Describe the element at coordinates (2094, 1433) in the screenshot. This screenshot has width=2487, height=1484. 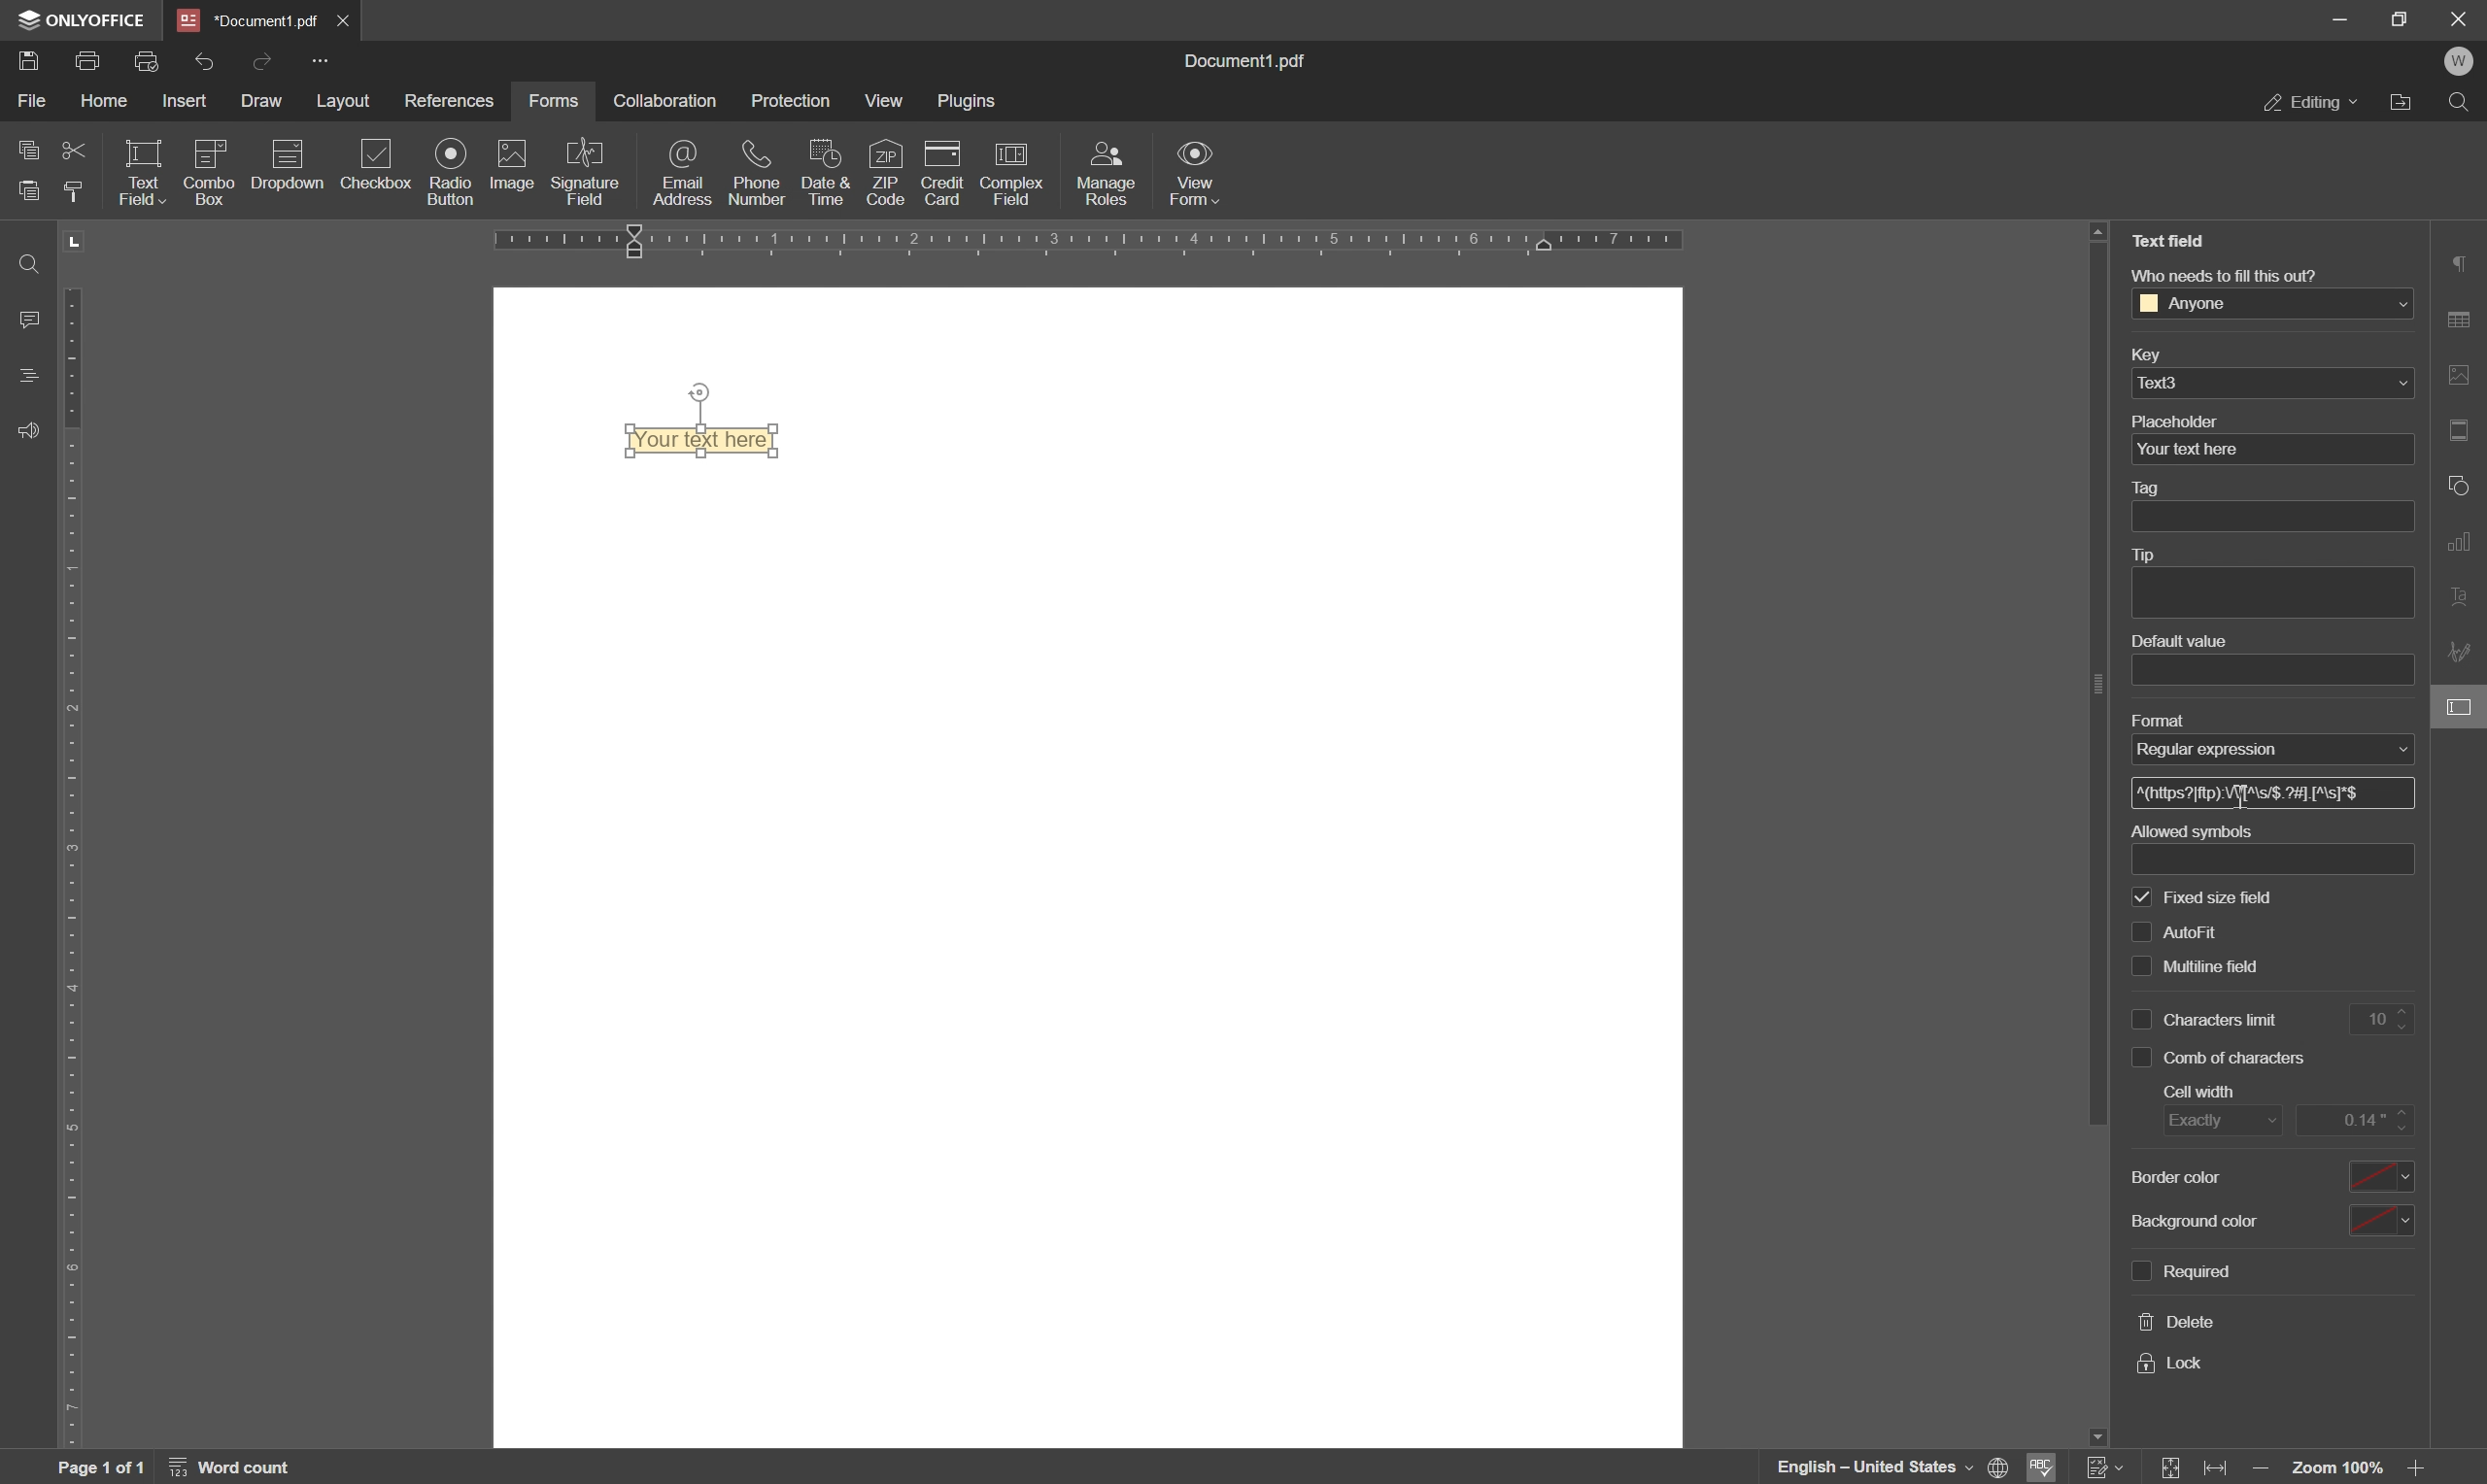
I see `scroll down` at that location.